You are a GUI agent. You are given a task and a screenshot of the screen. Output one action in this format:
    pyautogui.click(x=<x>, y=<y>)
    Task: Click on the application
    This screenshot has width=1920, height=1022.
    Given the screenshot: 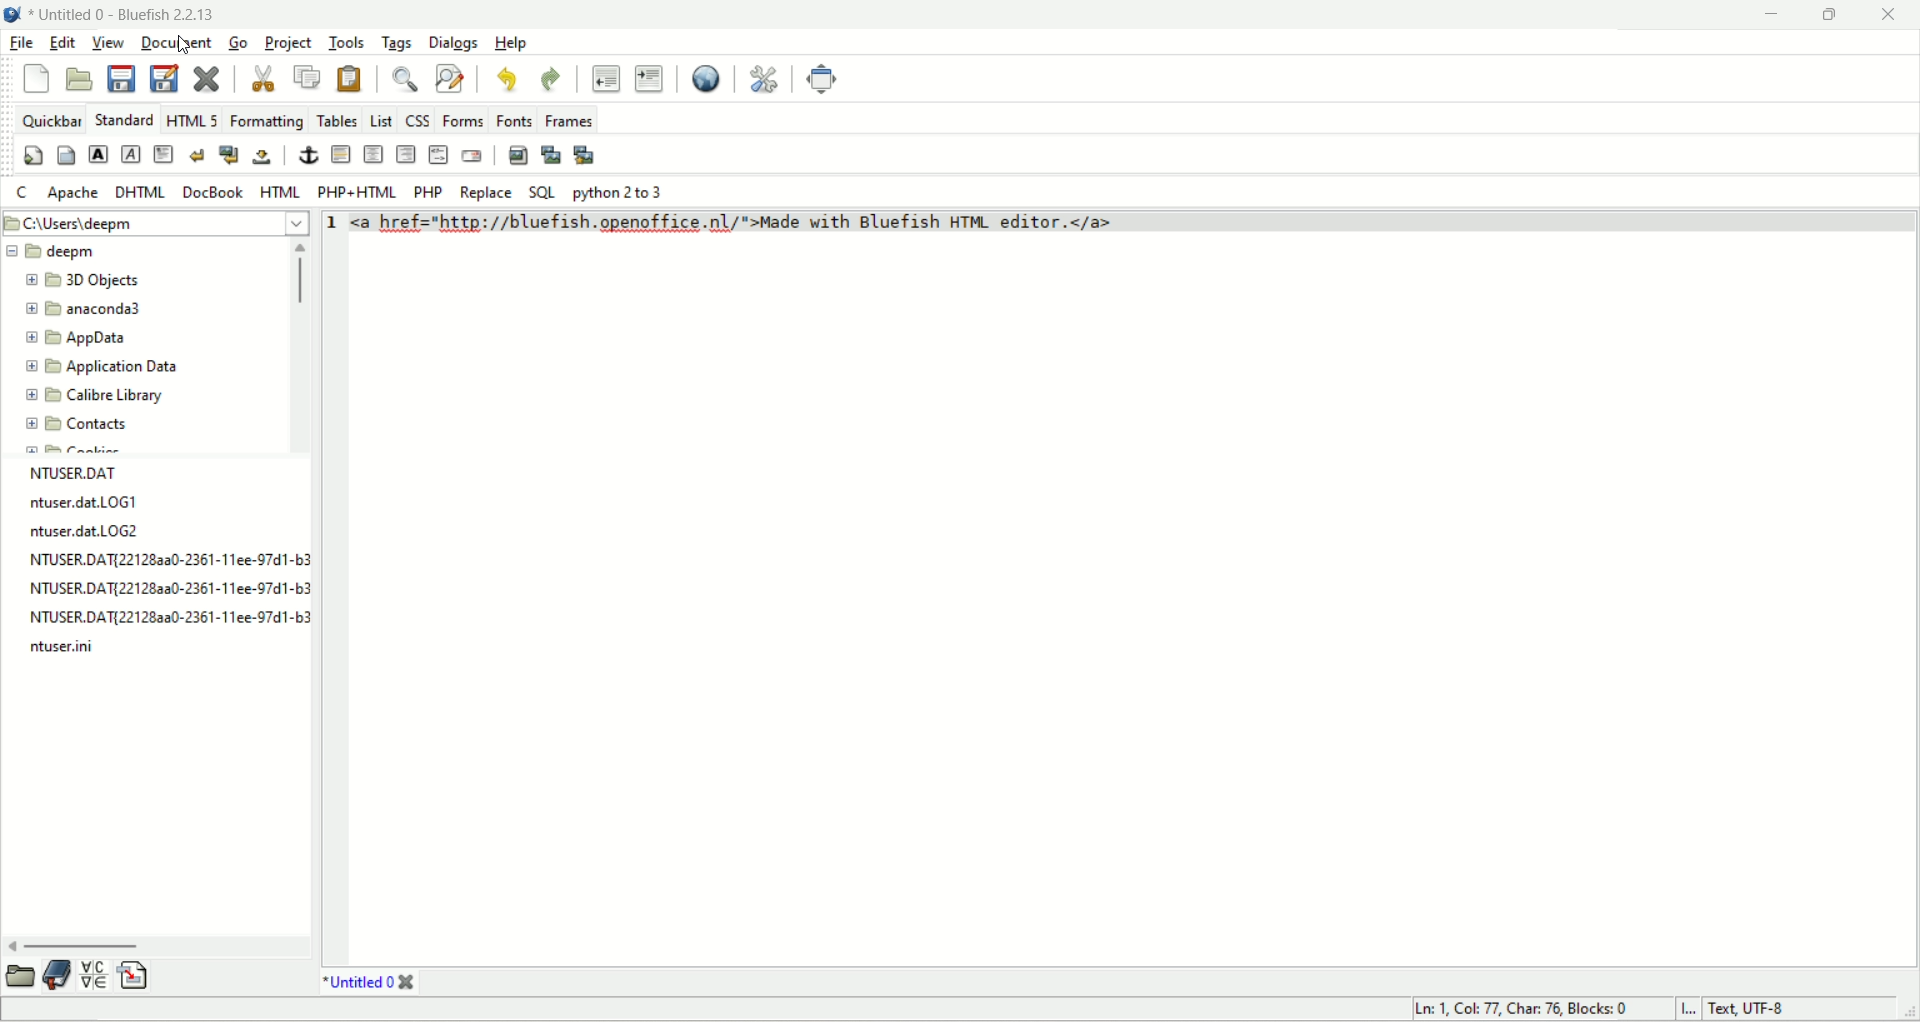 What is the action you would take?
    pyautogui.click(x=109, y=365)
    